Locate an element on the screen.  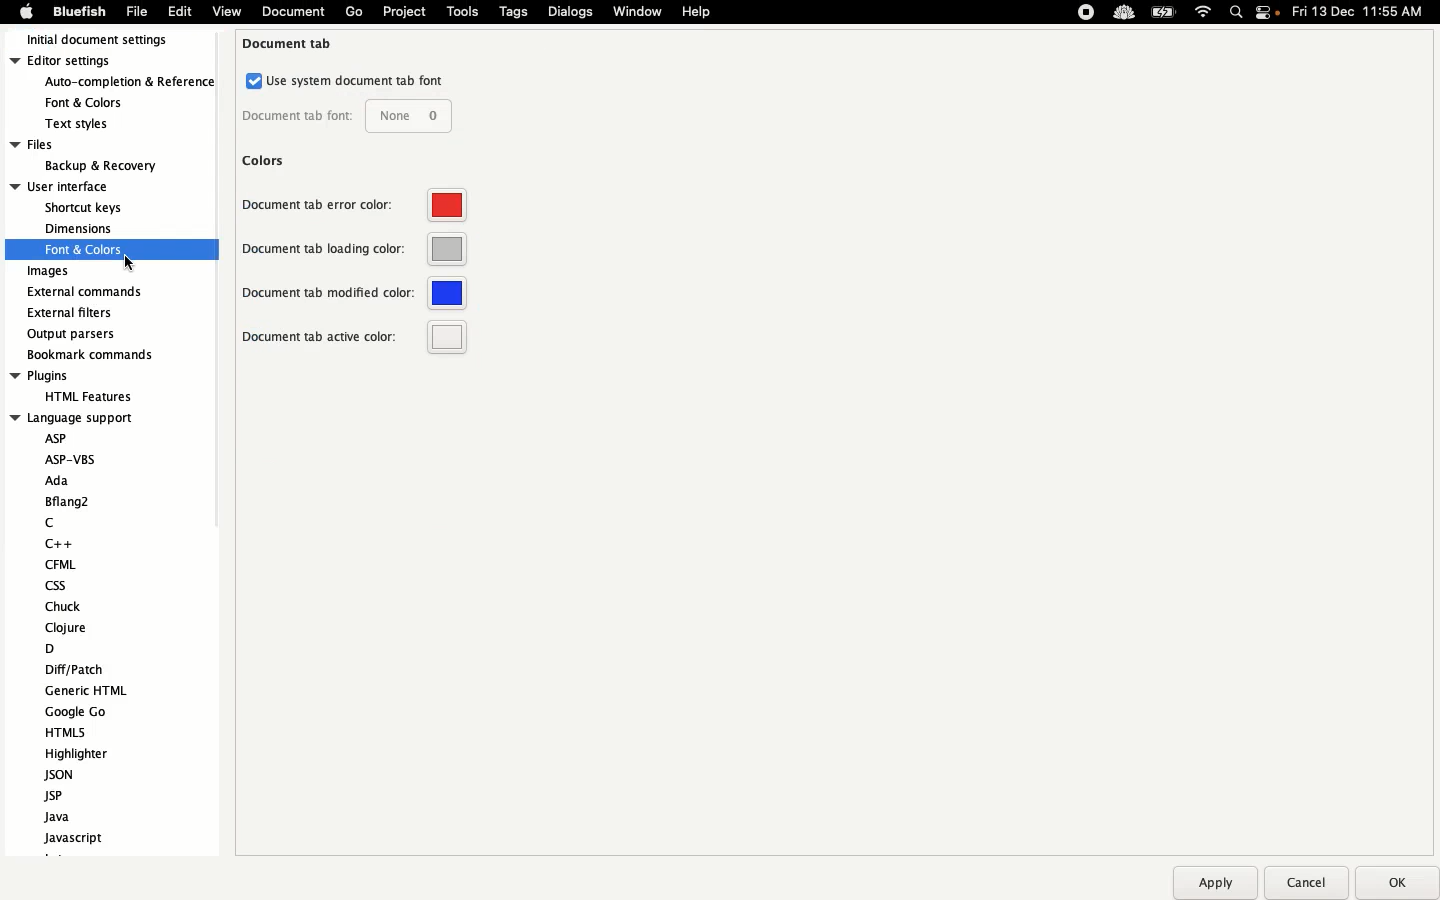
Charge is located at coordinates (1163, 14).